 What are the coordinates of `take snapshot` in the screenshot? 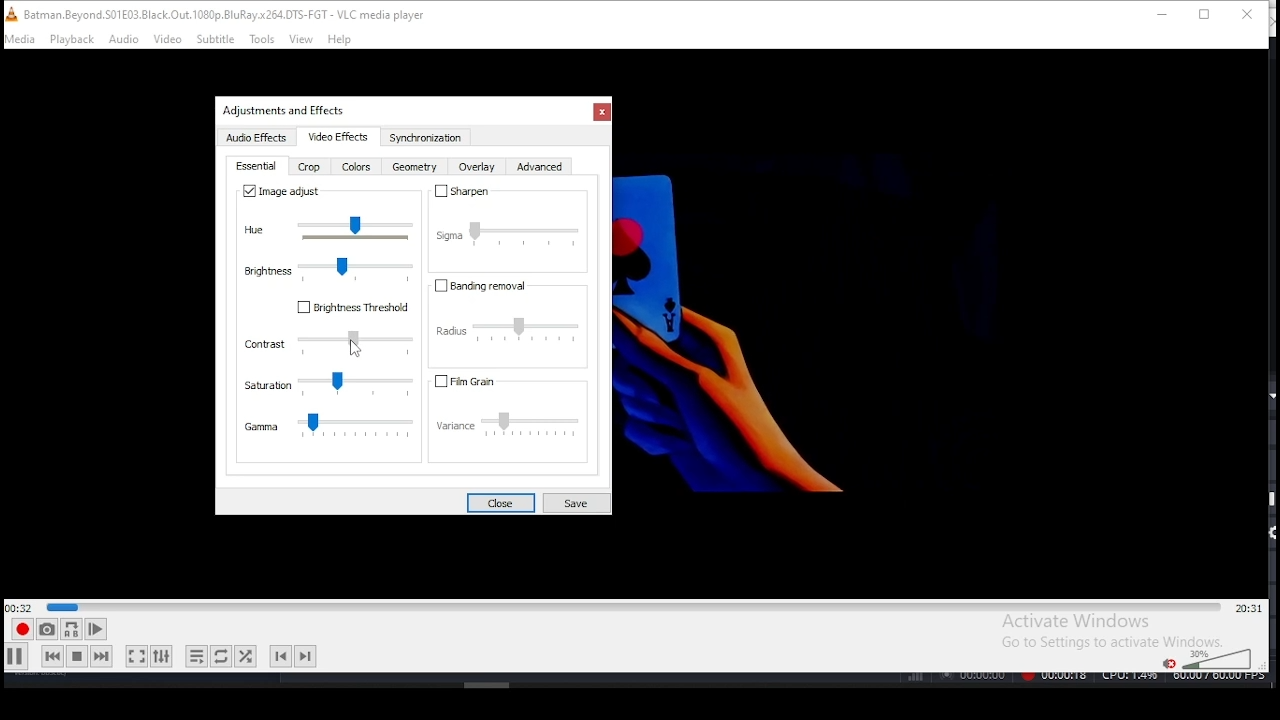 It's located at (44, 632).